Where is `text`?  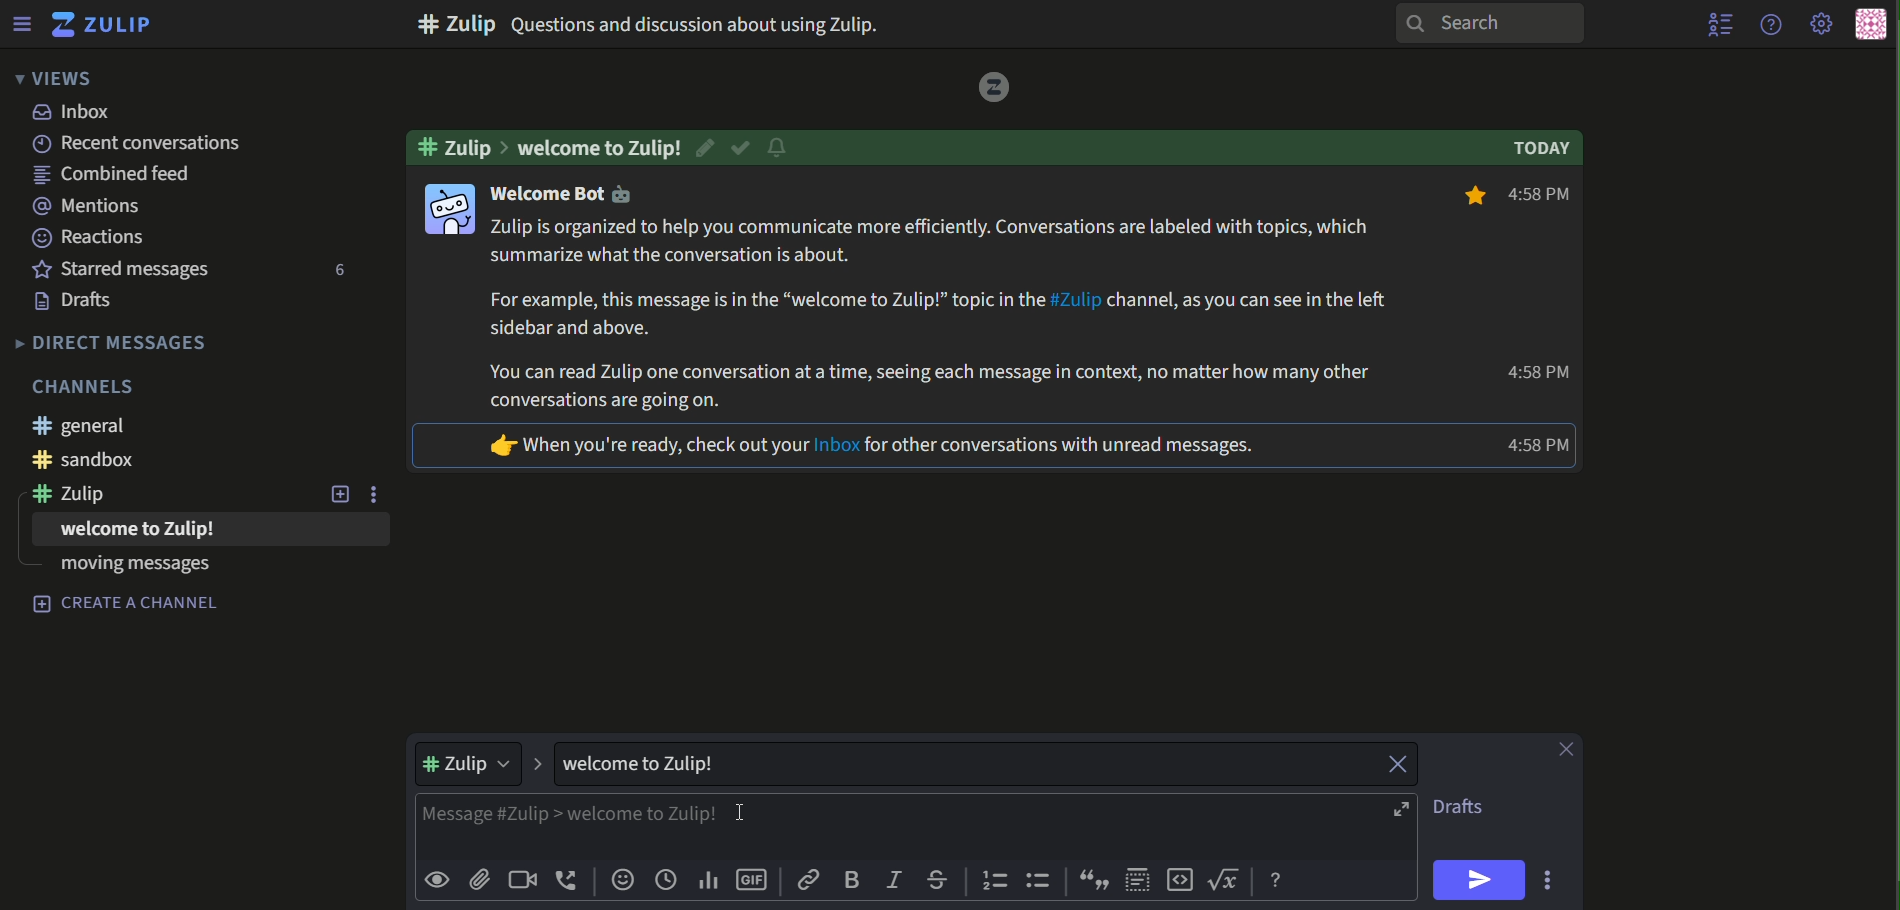 text is located at coordinates (76, 113).